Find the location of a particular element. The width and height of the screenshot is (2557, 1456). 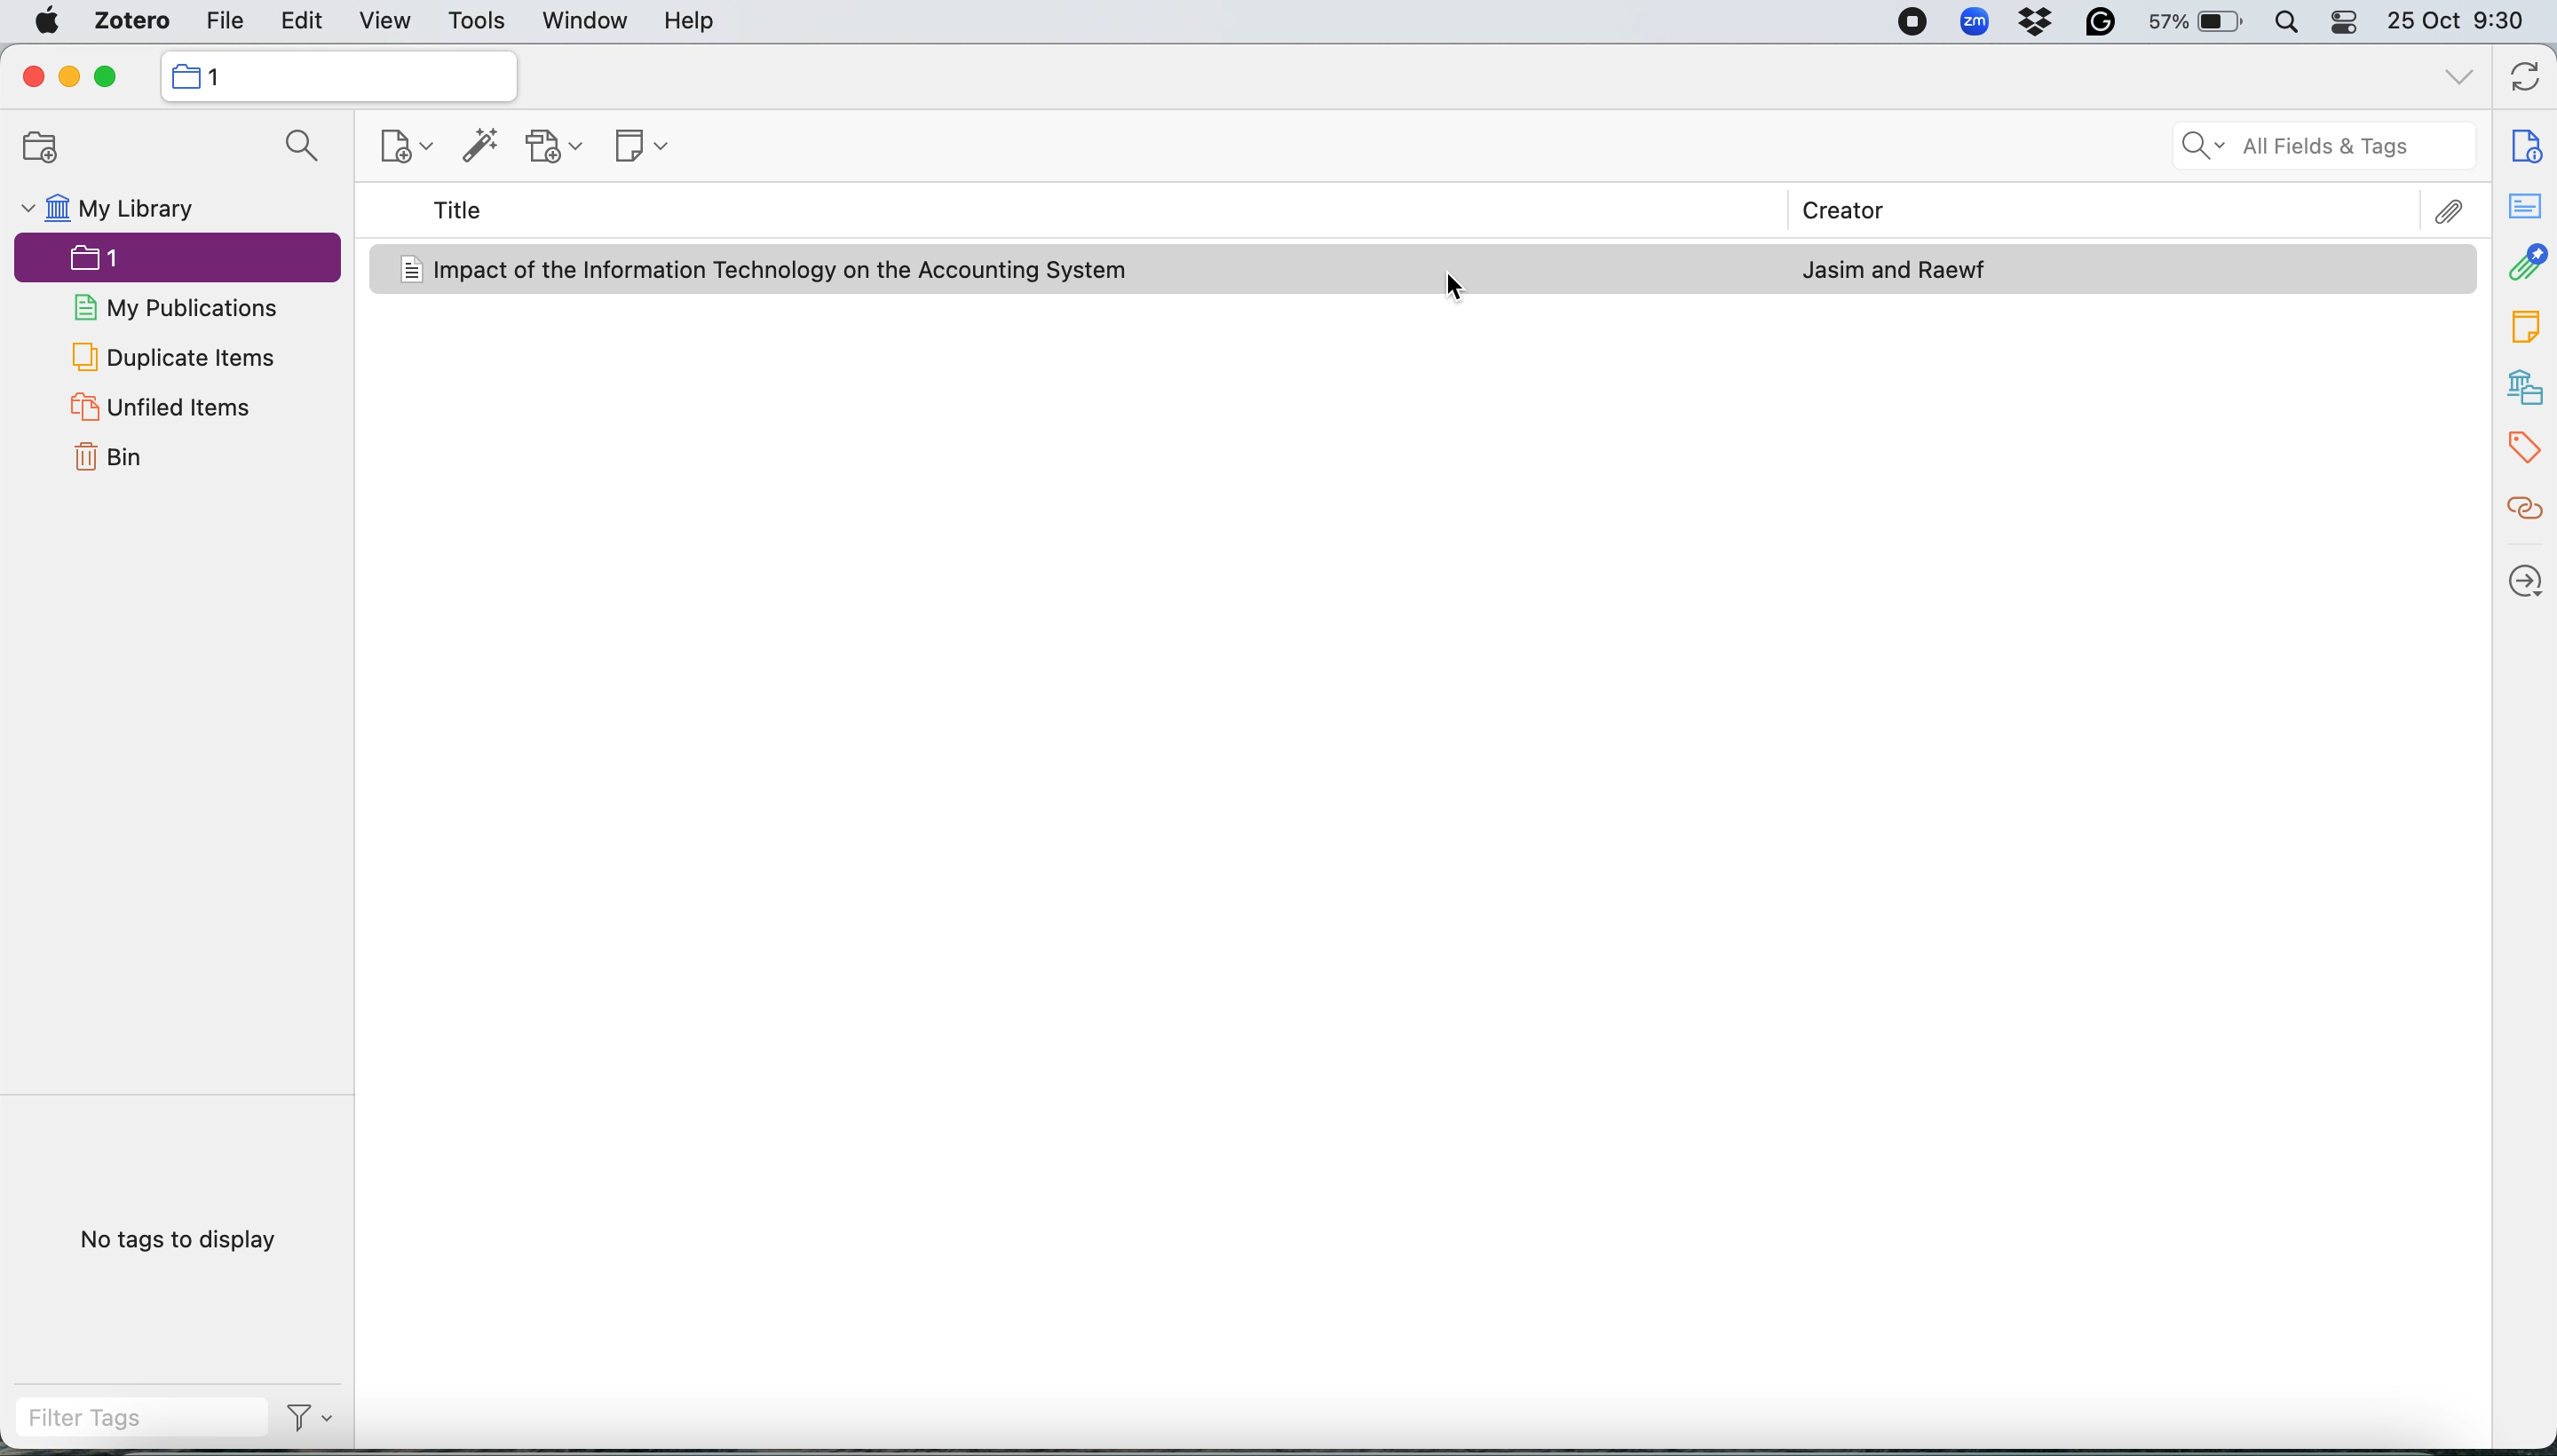

minimise is located at coordinates (69, 75).